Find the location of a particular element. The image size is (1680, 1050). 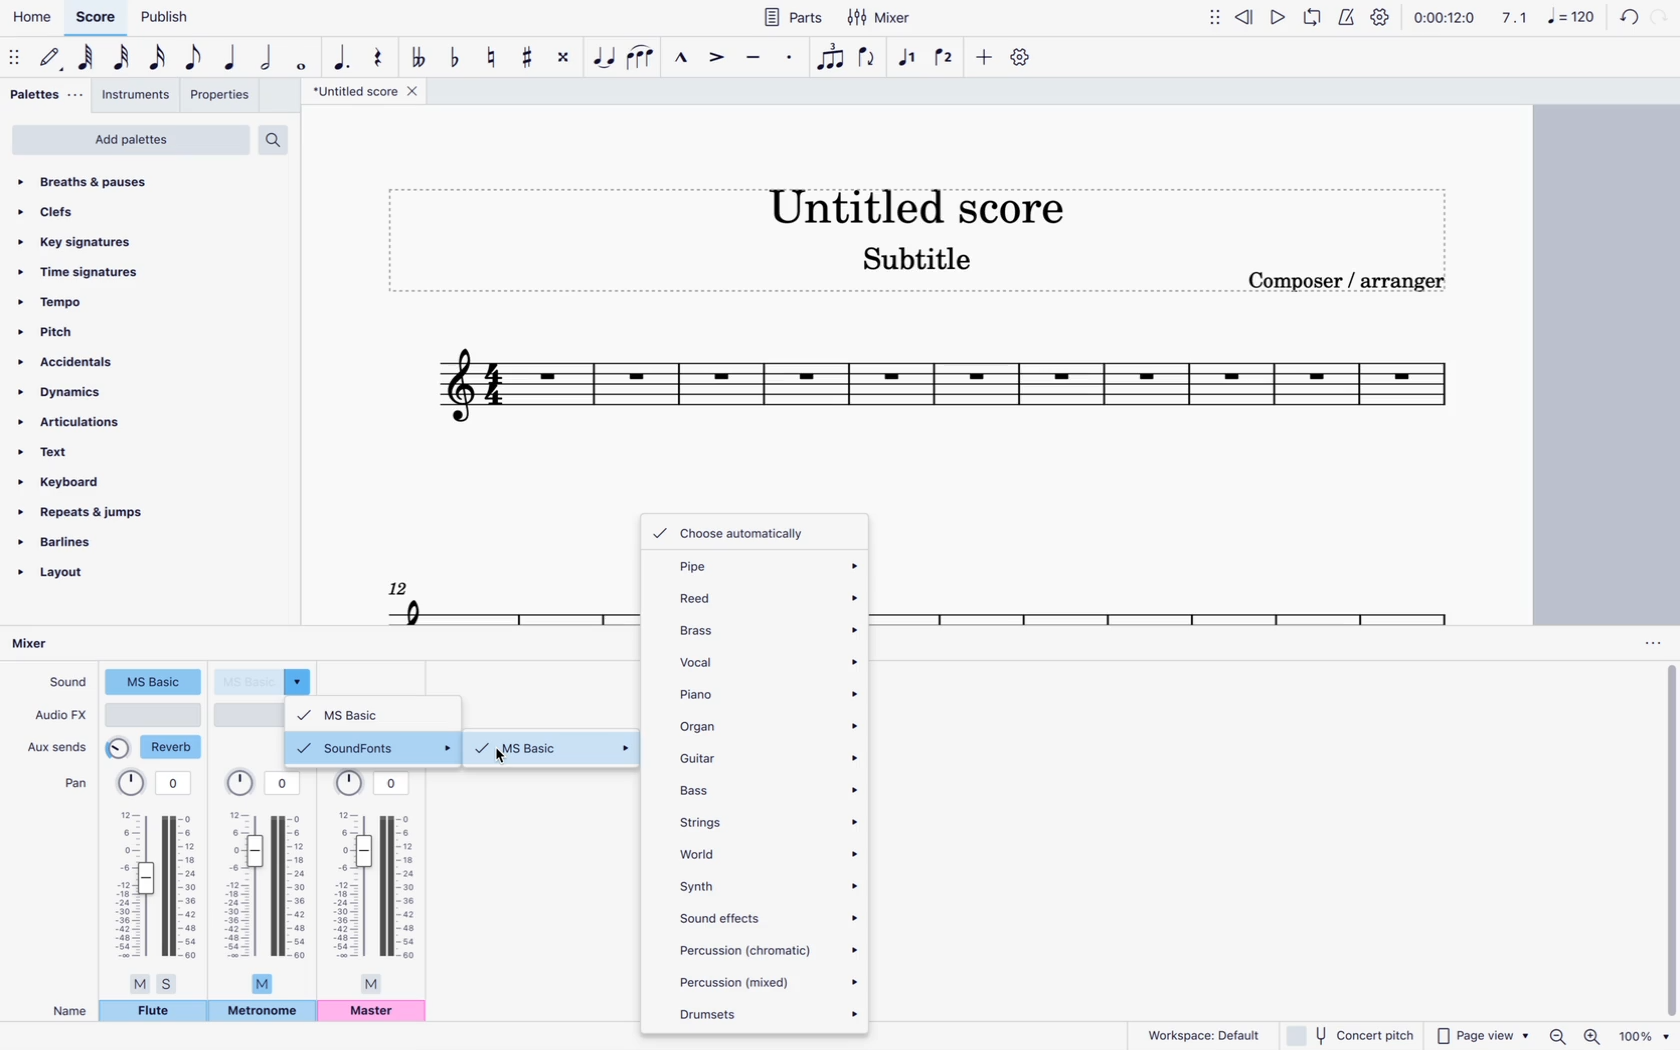

choose automatically is located at coordinates (748, 531).